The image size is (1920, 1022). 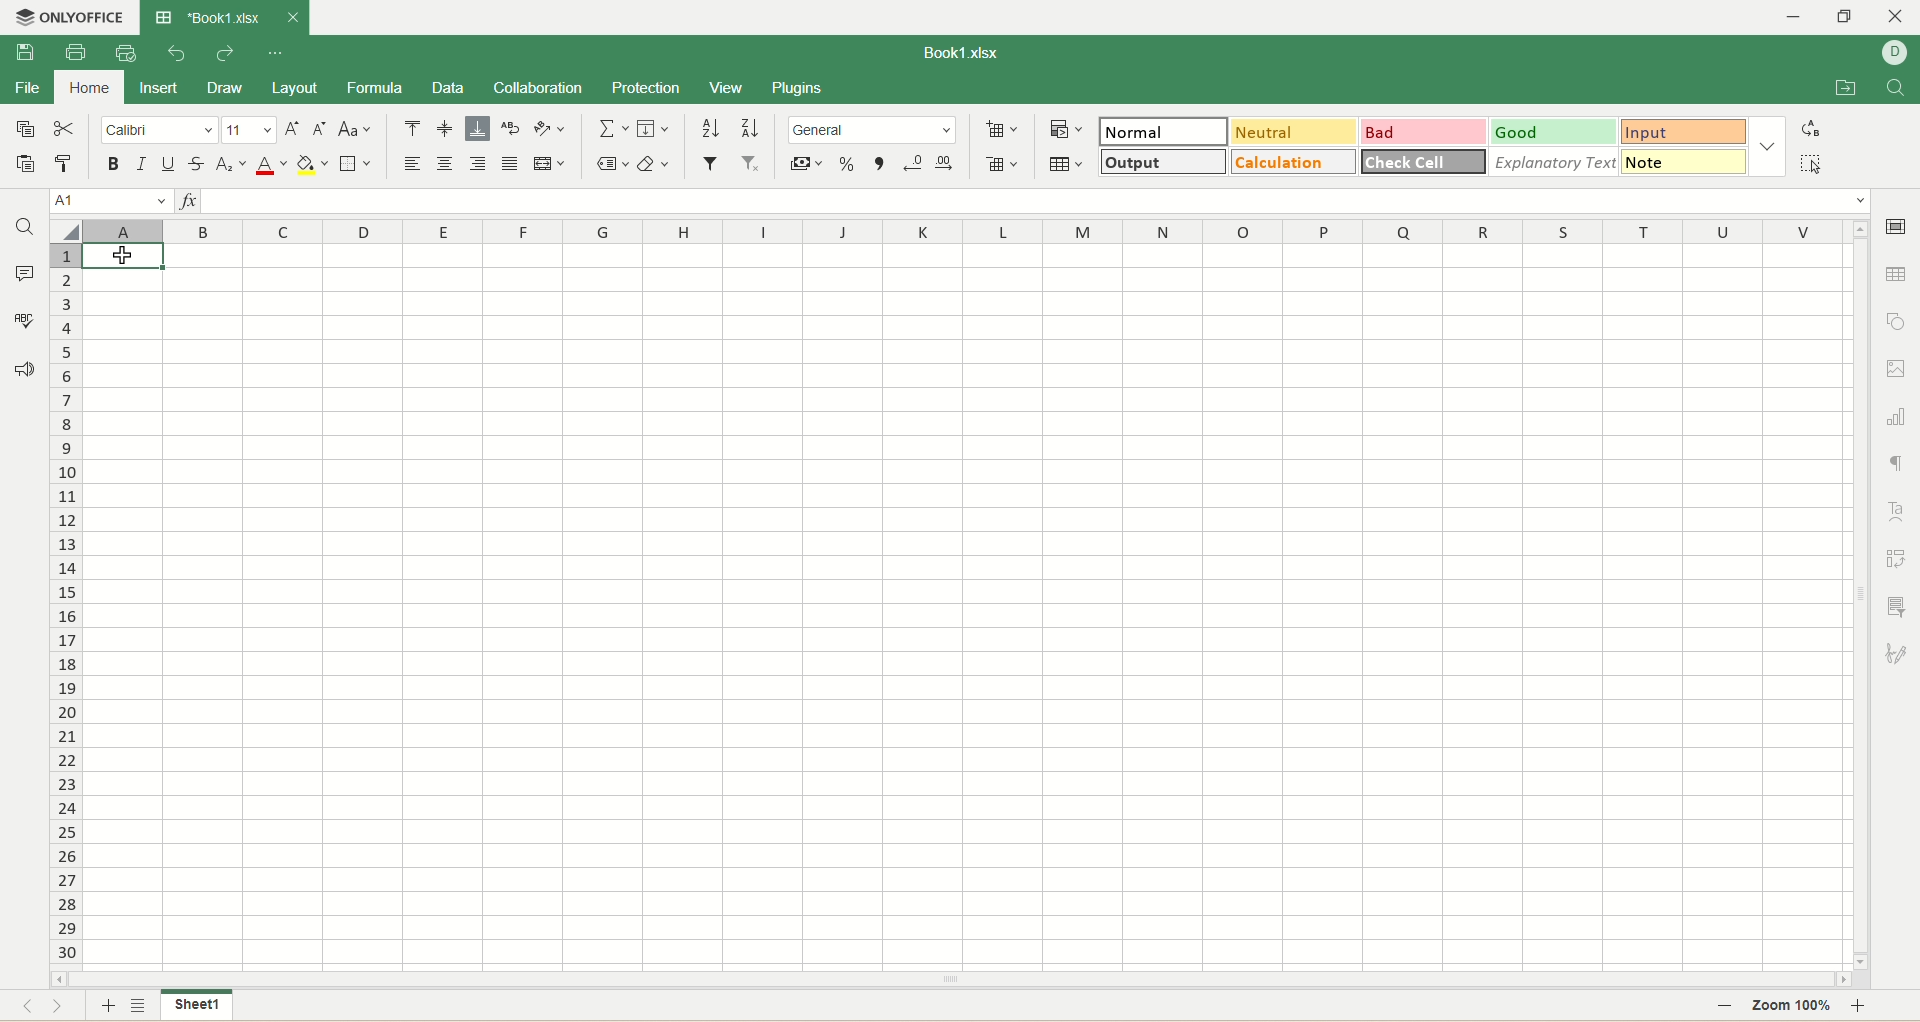 What do you see at coordinates (1001, 163) in the screenshot?
I see `remove cell` at bounding box center [1001, 163].